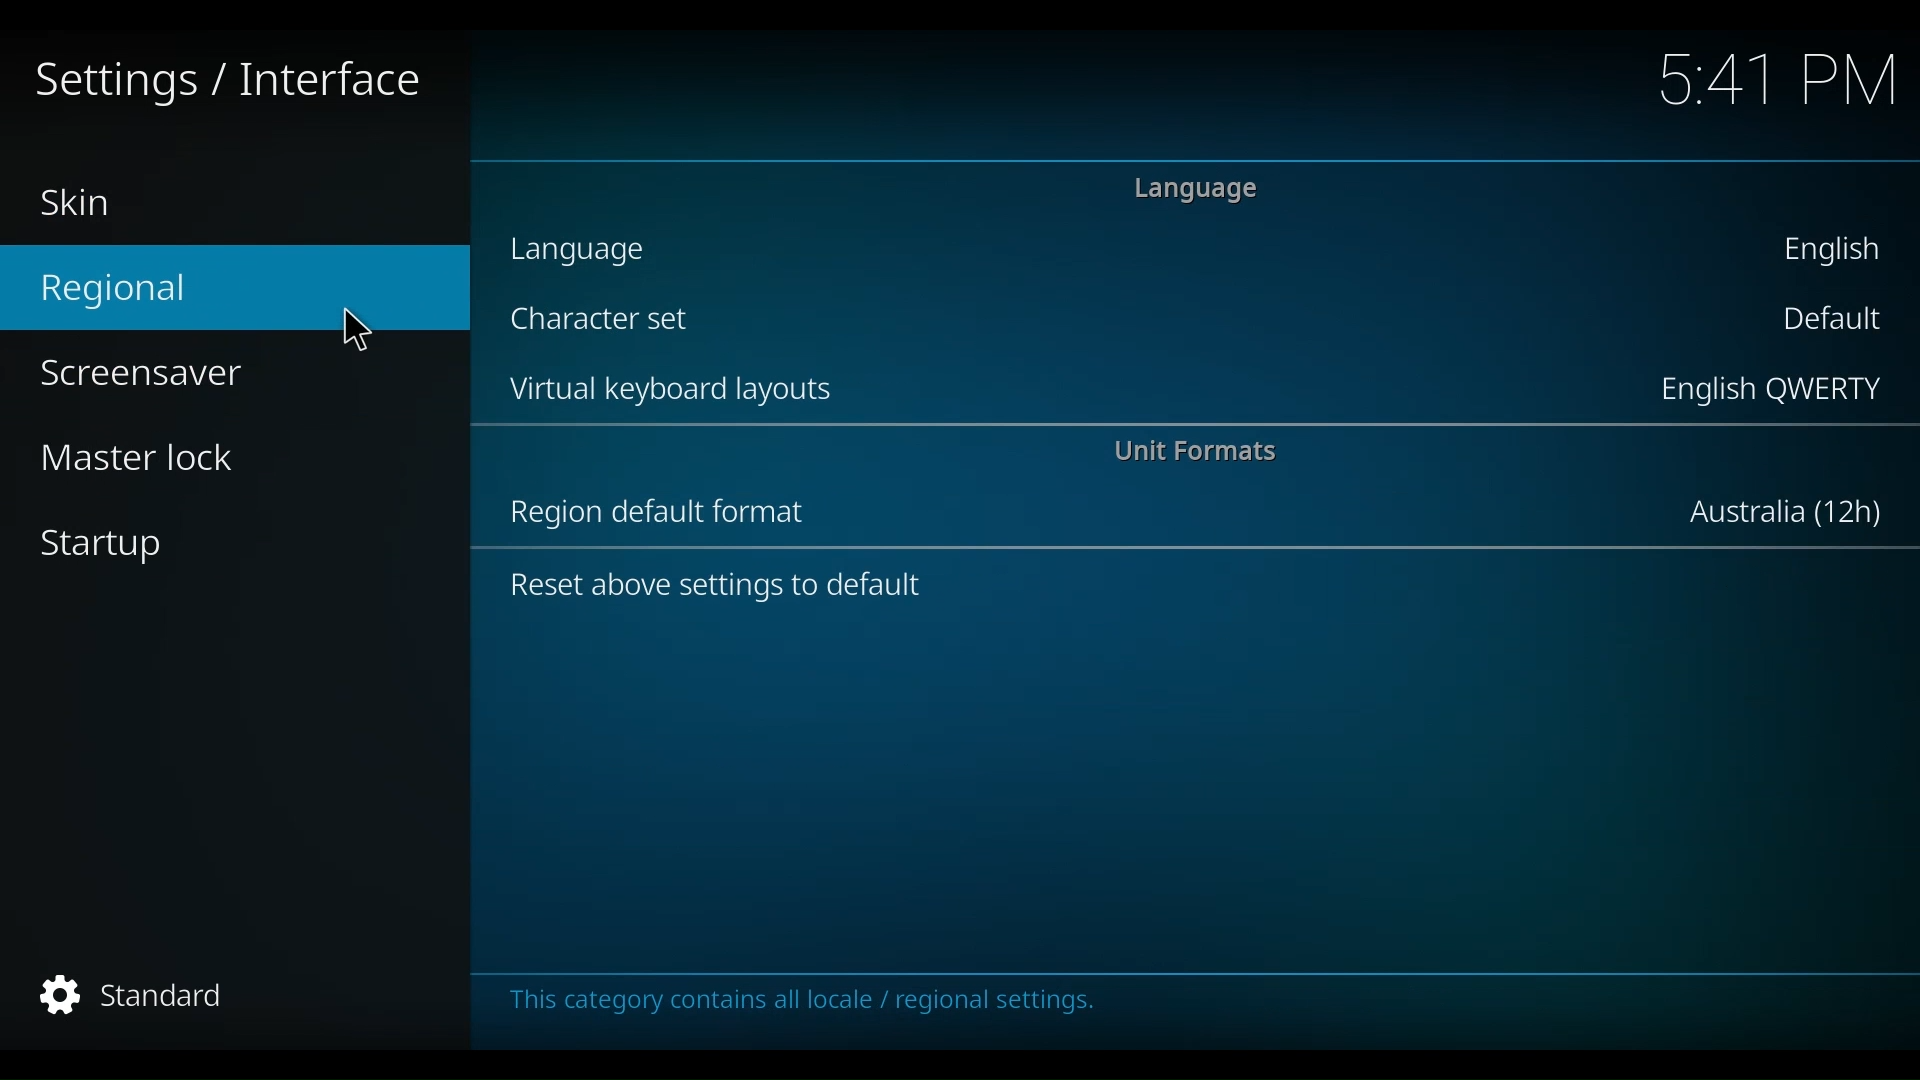 The width and height of the screenshot is (1920, 1080). Describe the element at coordinates (104, 548) in the screenshot. I see `Startup` at that location.